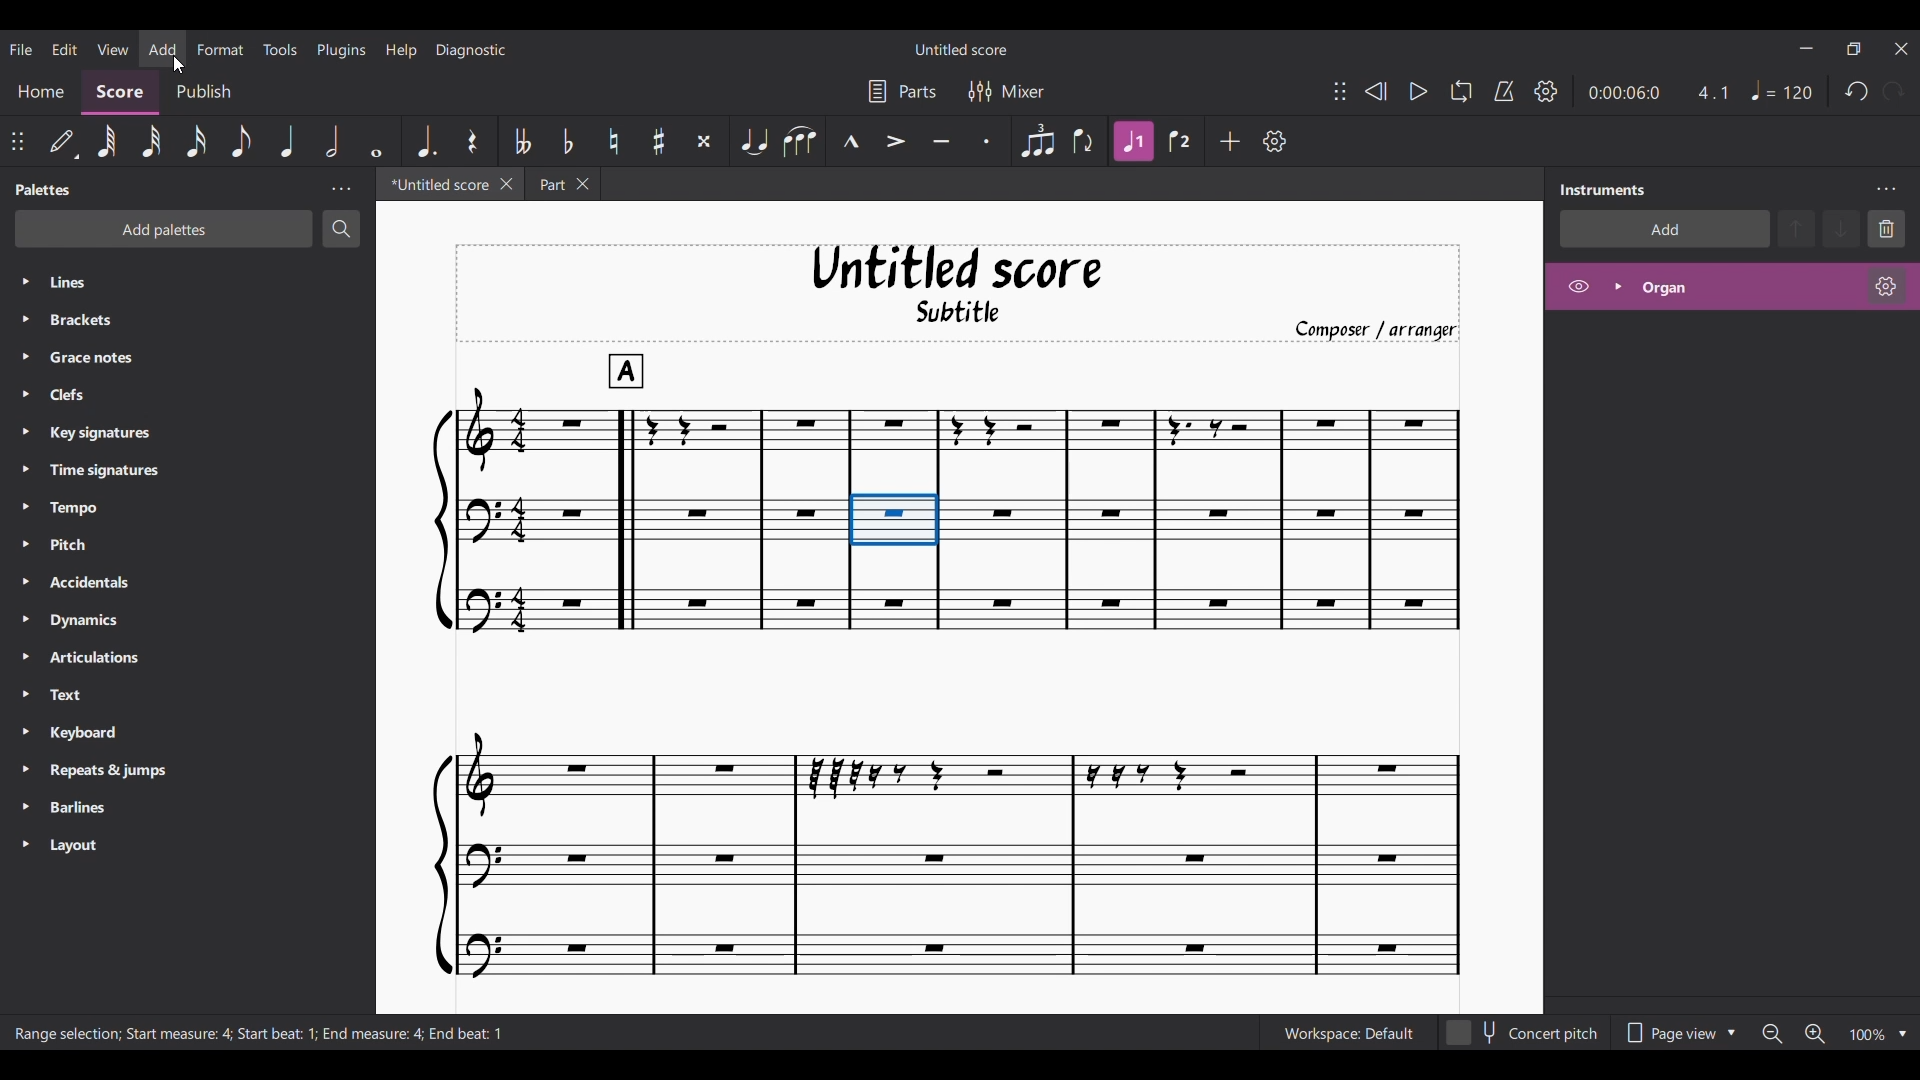 This screenshot has width=1920, height=1080. What do you see at coordinates (242, 142) in the screenshot?
I see `8th note` at bounding box center [242, 142].